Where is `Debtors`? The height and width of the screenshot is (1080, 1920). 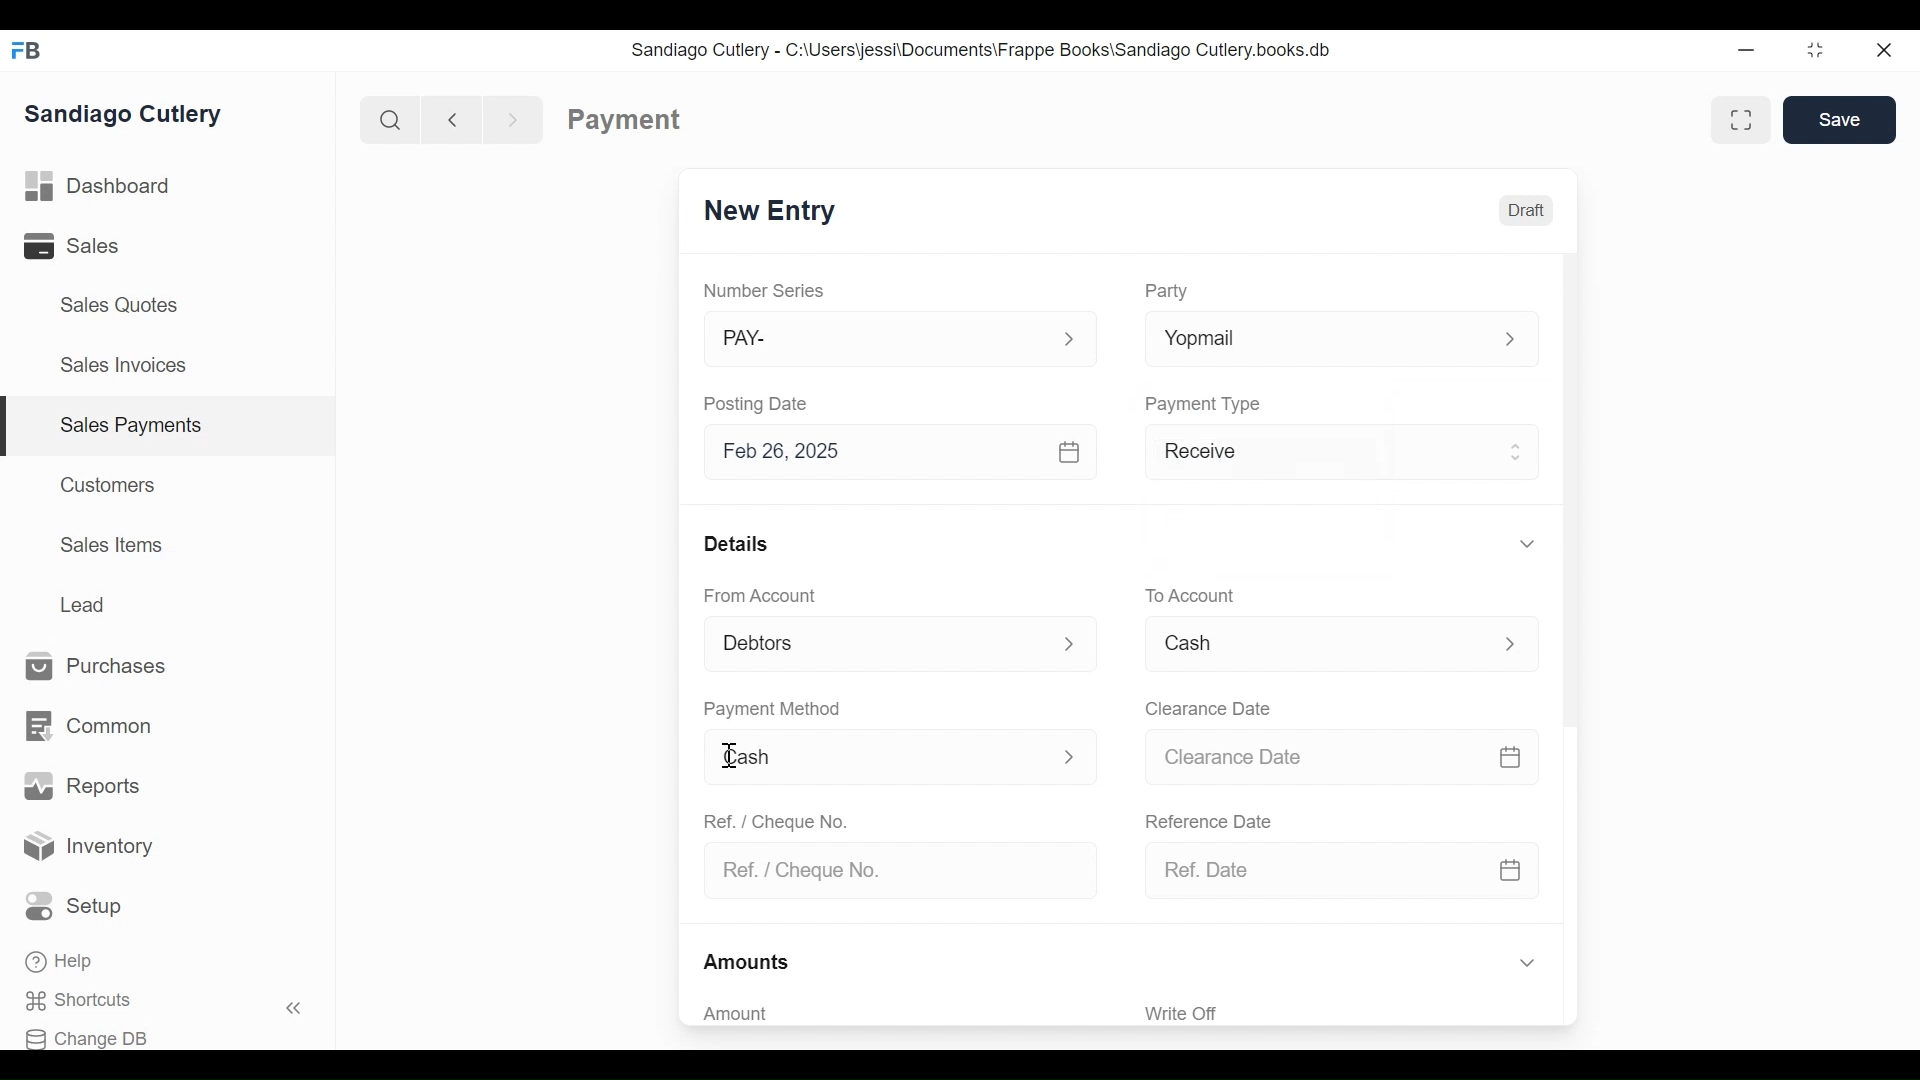
Debtors is located at coordinates (874, 646).